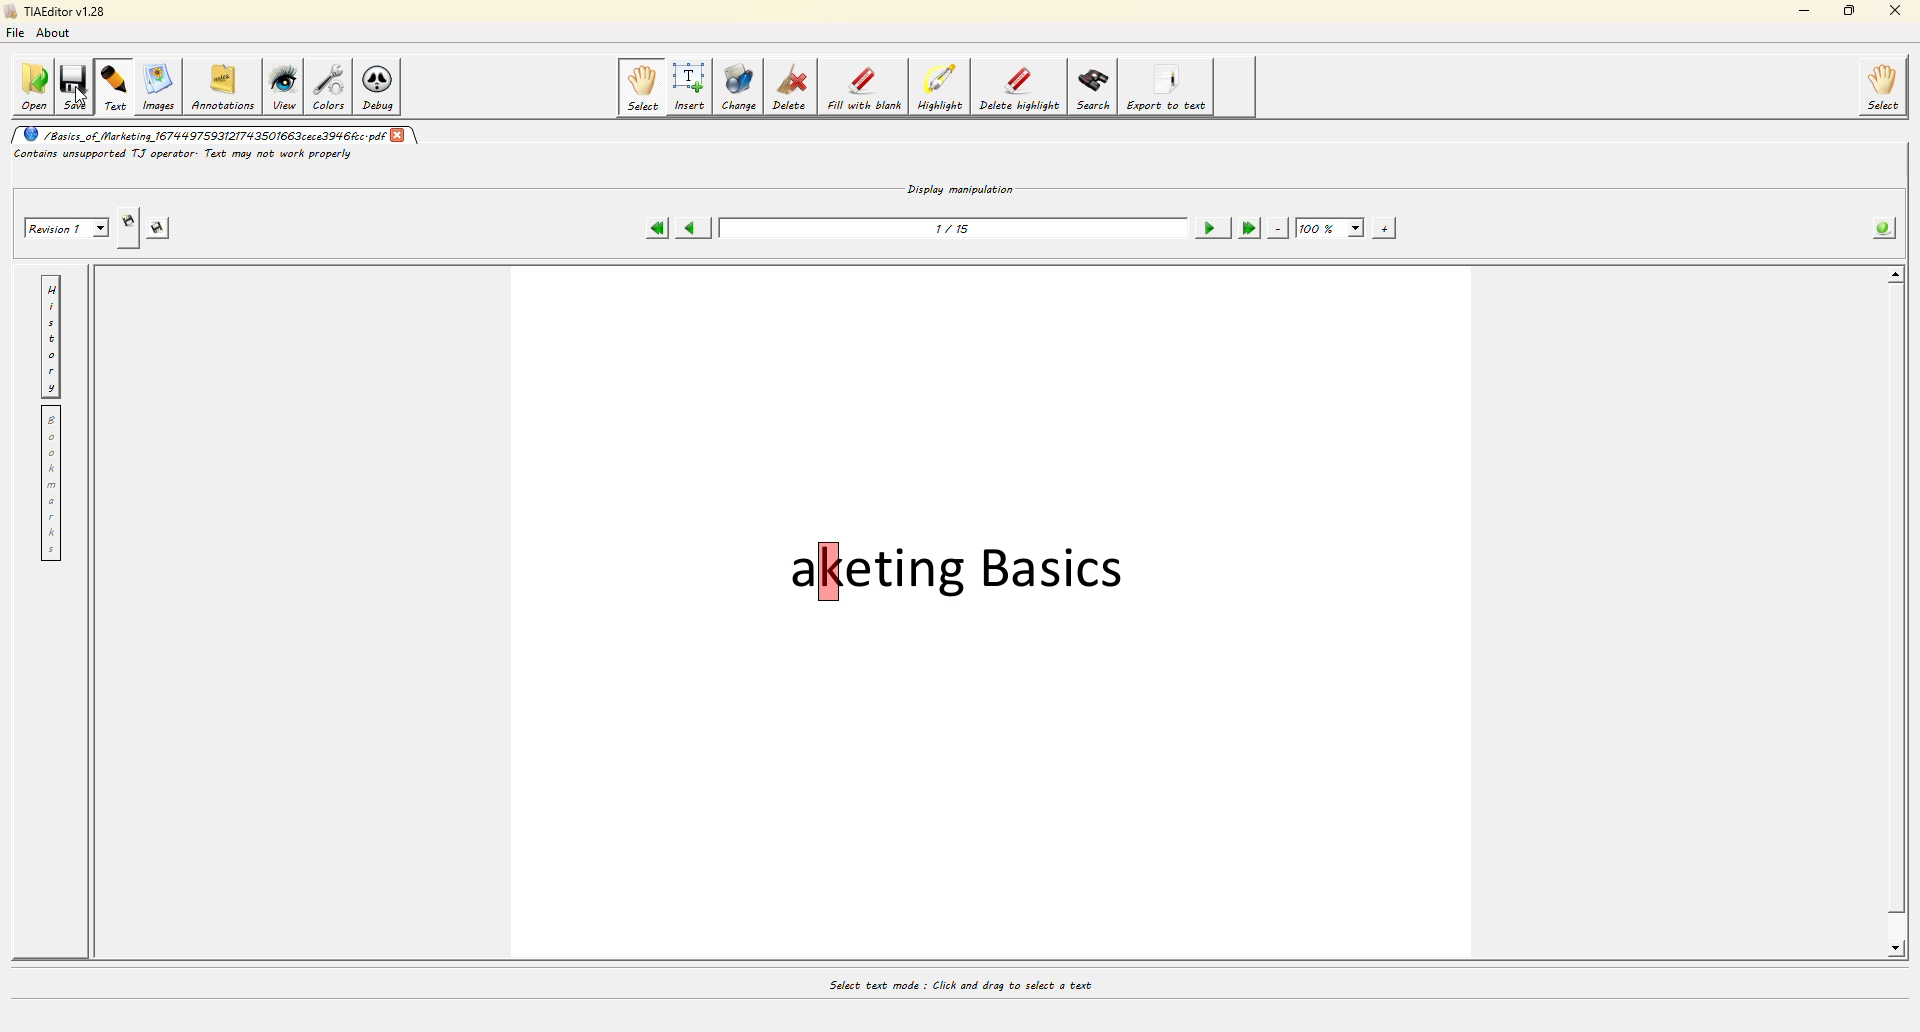 Image resolution: width=1920 pixels, height=1032 pixels. Describe the element at coordinates (32, 83) in the screenshot. I see `open` at that location.